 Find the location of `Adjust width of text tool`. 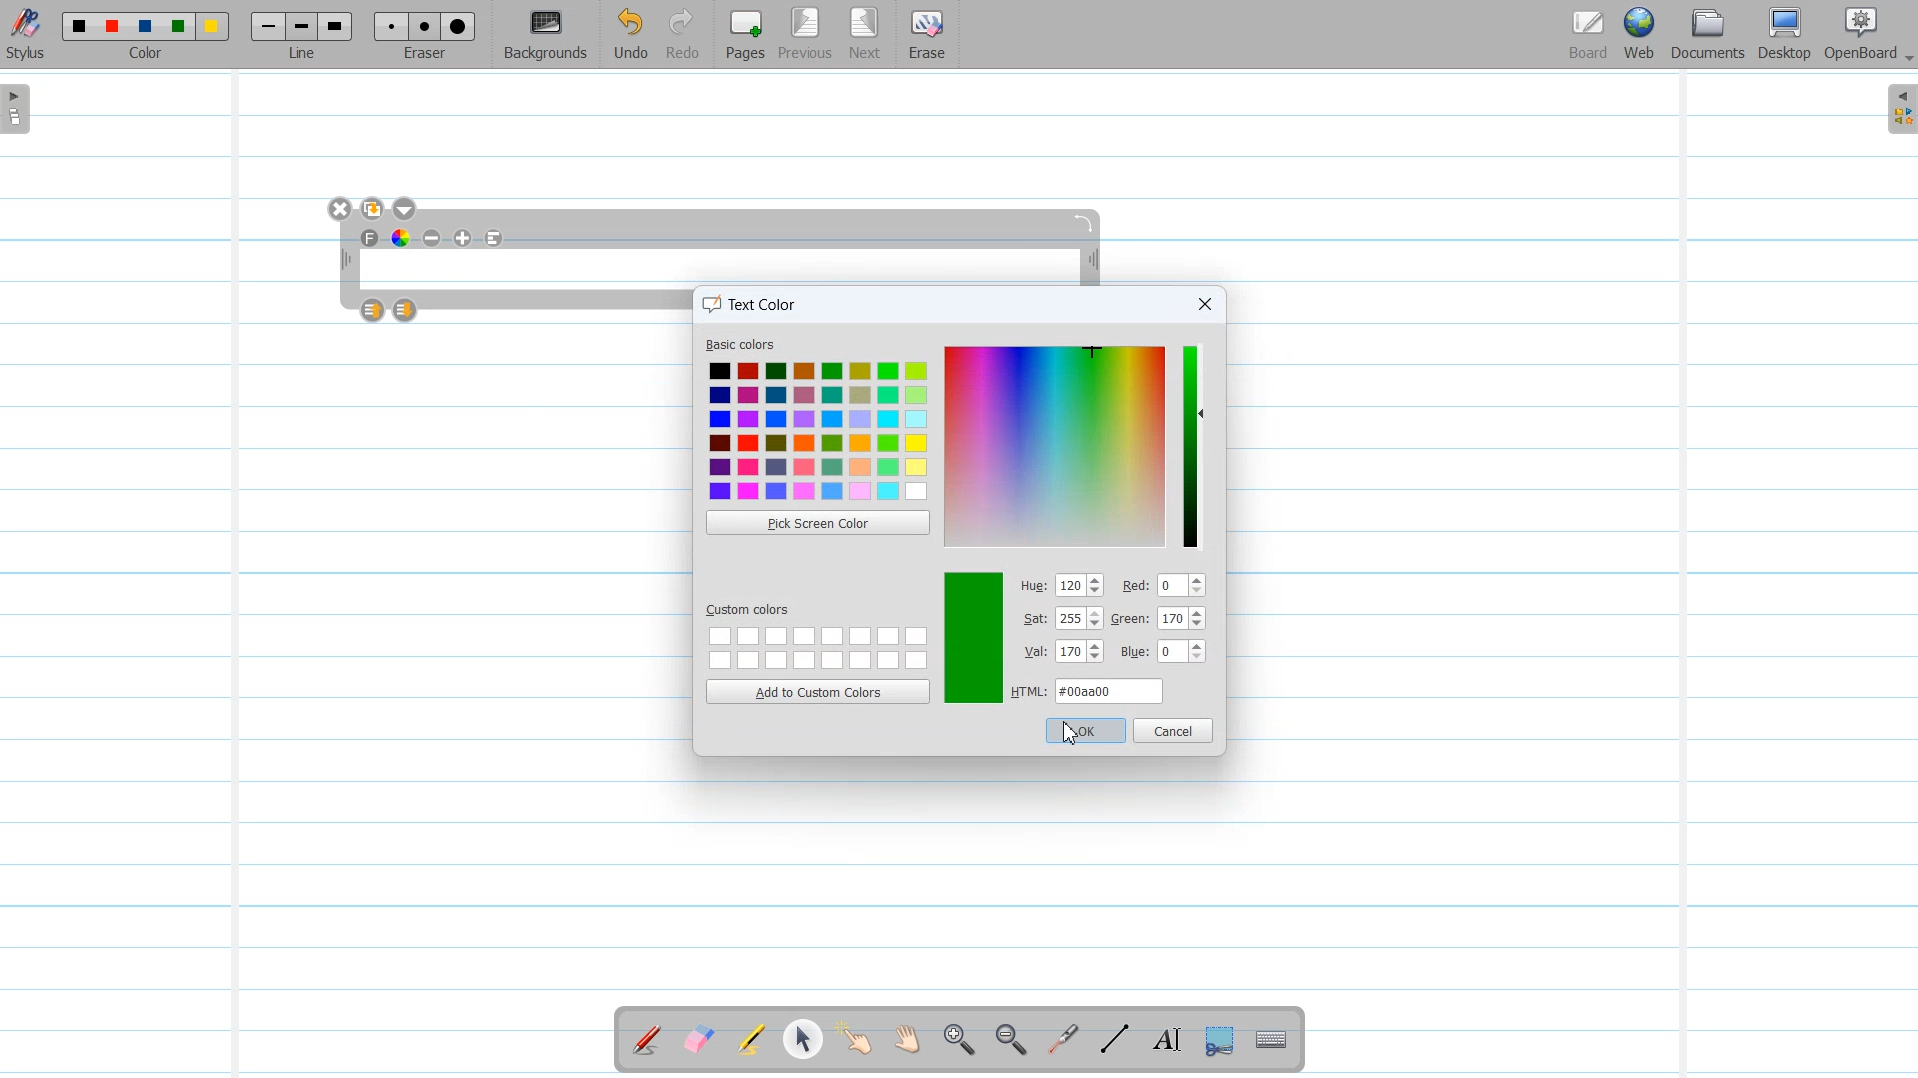

Adjust width of text tool is located at coordinates (1094, 262).